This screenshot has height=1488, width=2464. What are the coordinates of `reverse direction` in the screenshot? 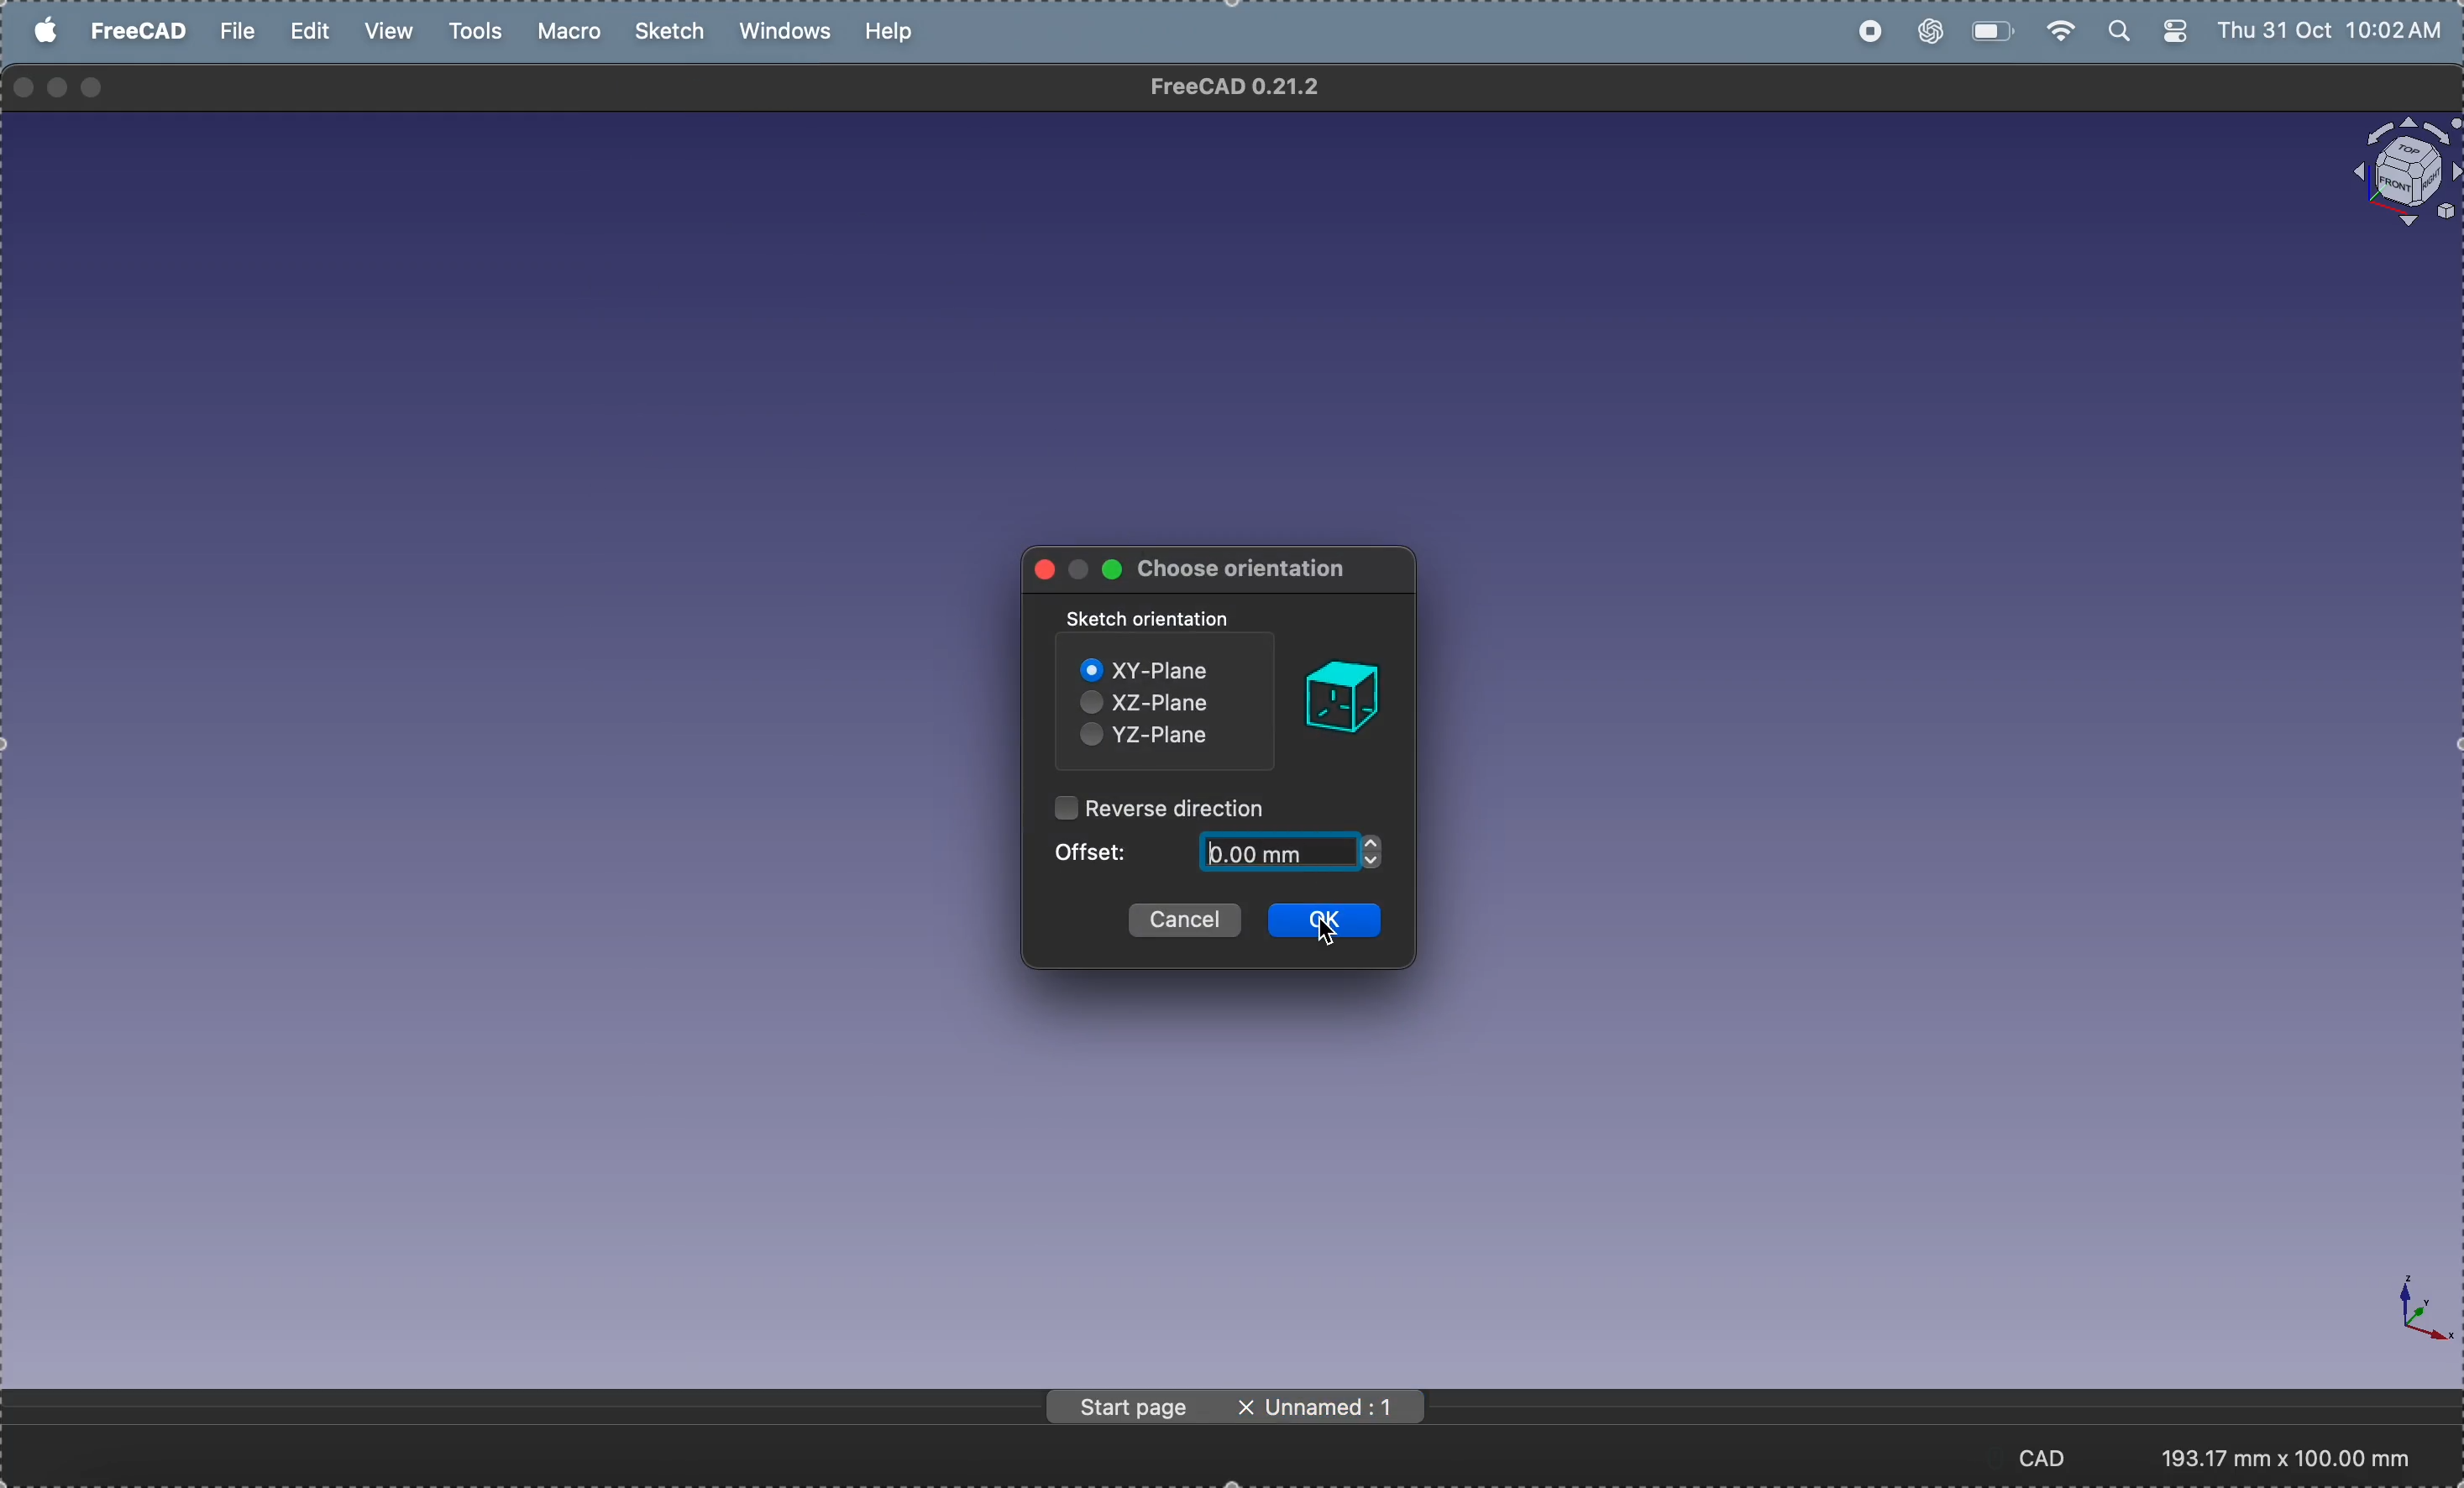 It's located at (1182, 809).